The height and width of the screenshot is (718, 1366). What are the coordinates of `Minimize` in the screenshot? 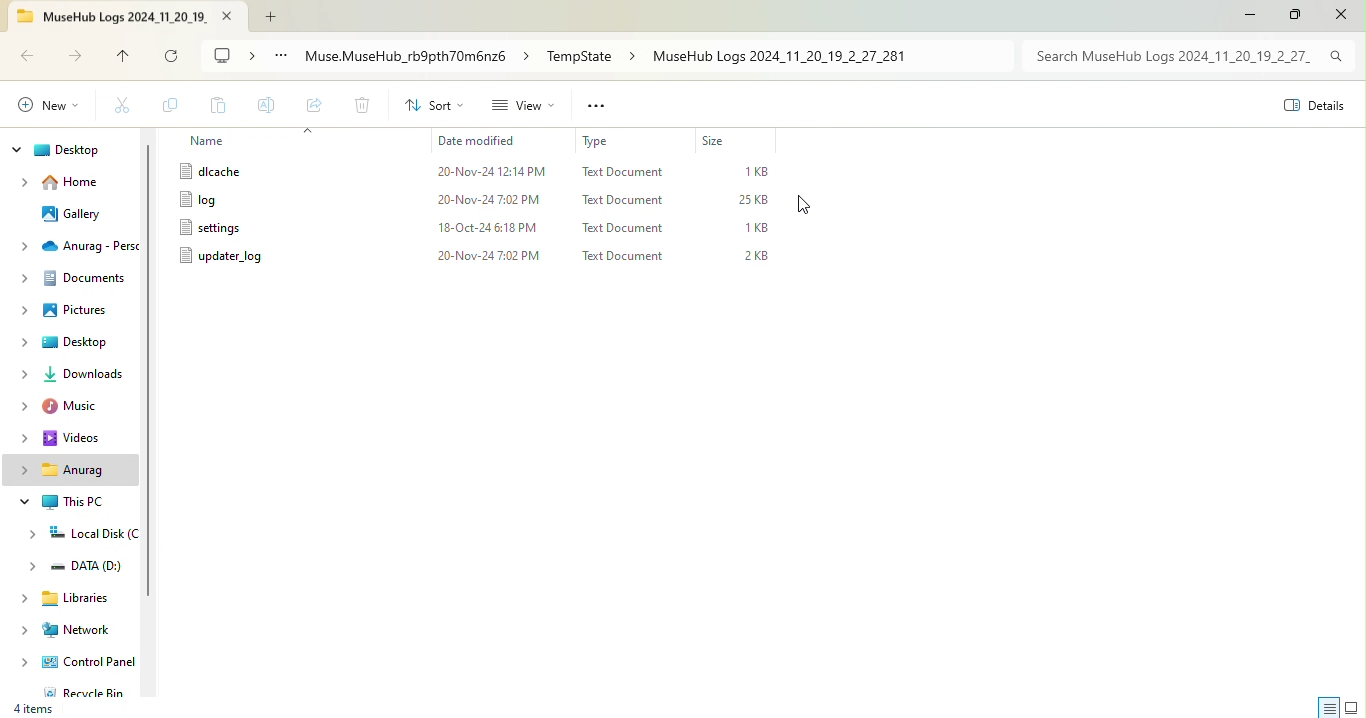 It's located at (1246, 15).